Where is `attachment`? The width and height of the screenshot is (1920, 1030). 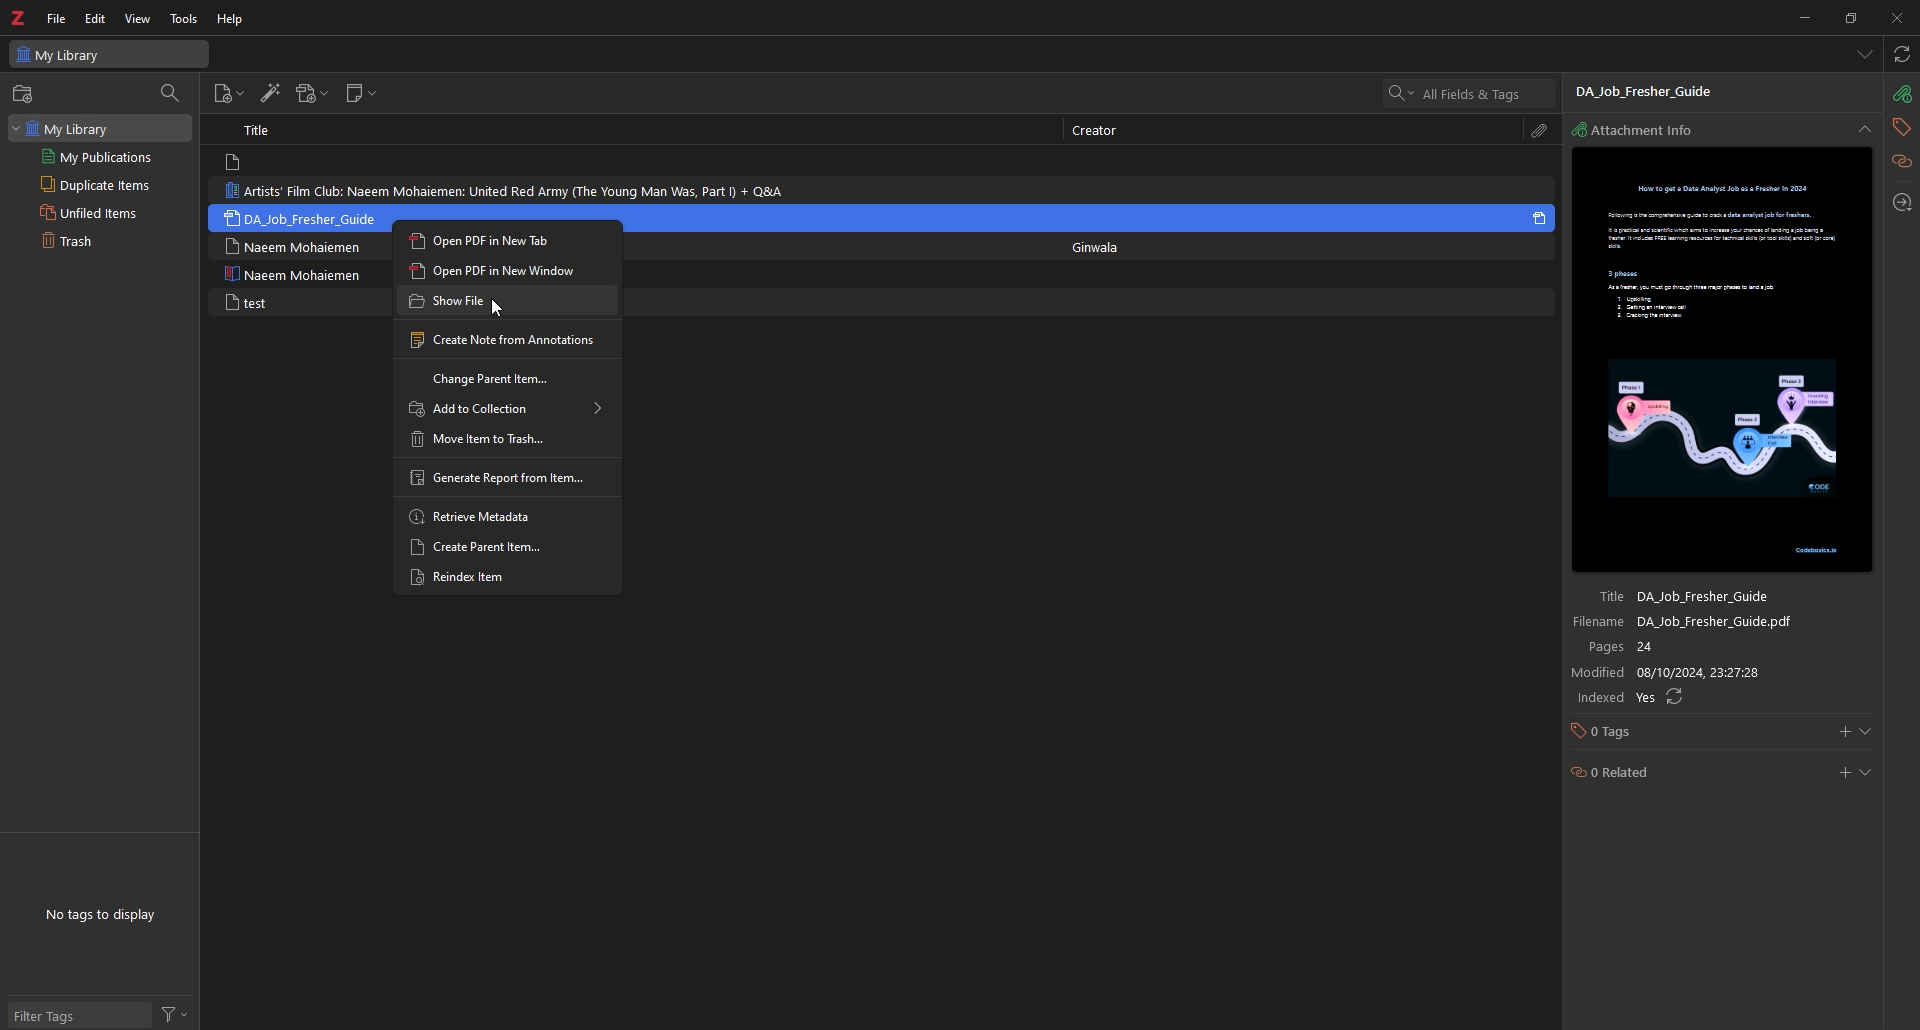 attachment is located at coordinates (1543, 130).